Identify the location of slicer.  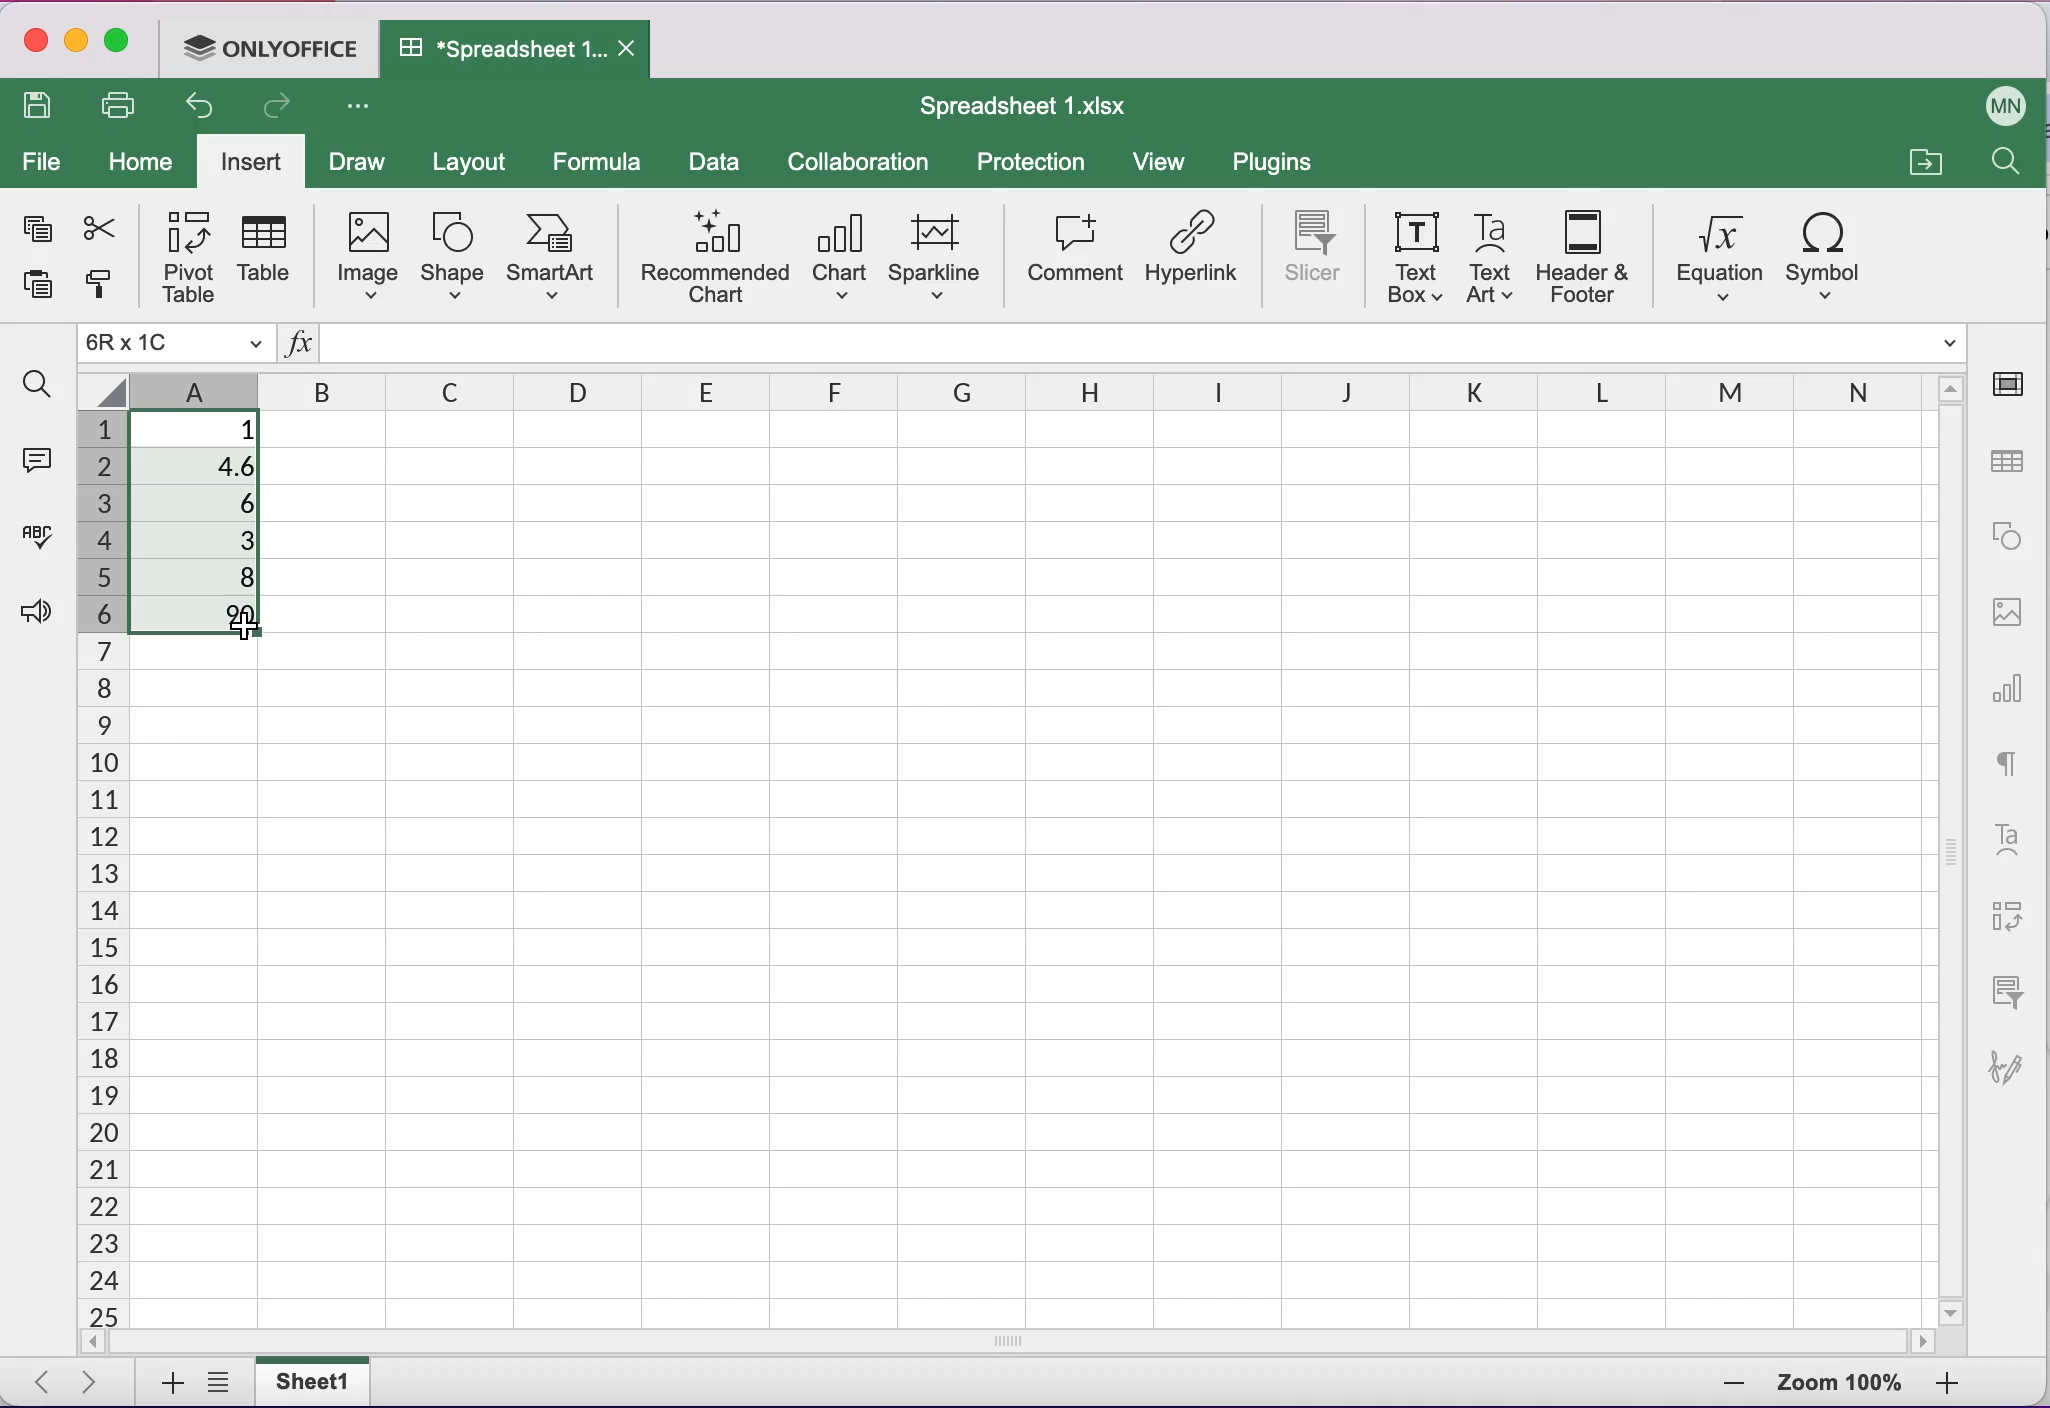
(2005, 997).